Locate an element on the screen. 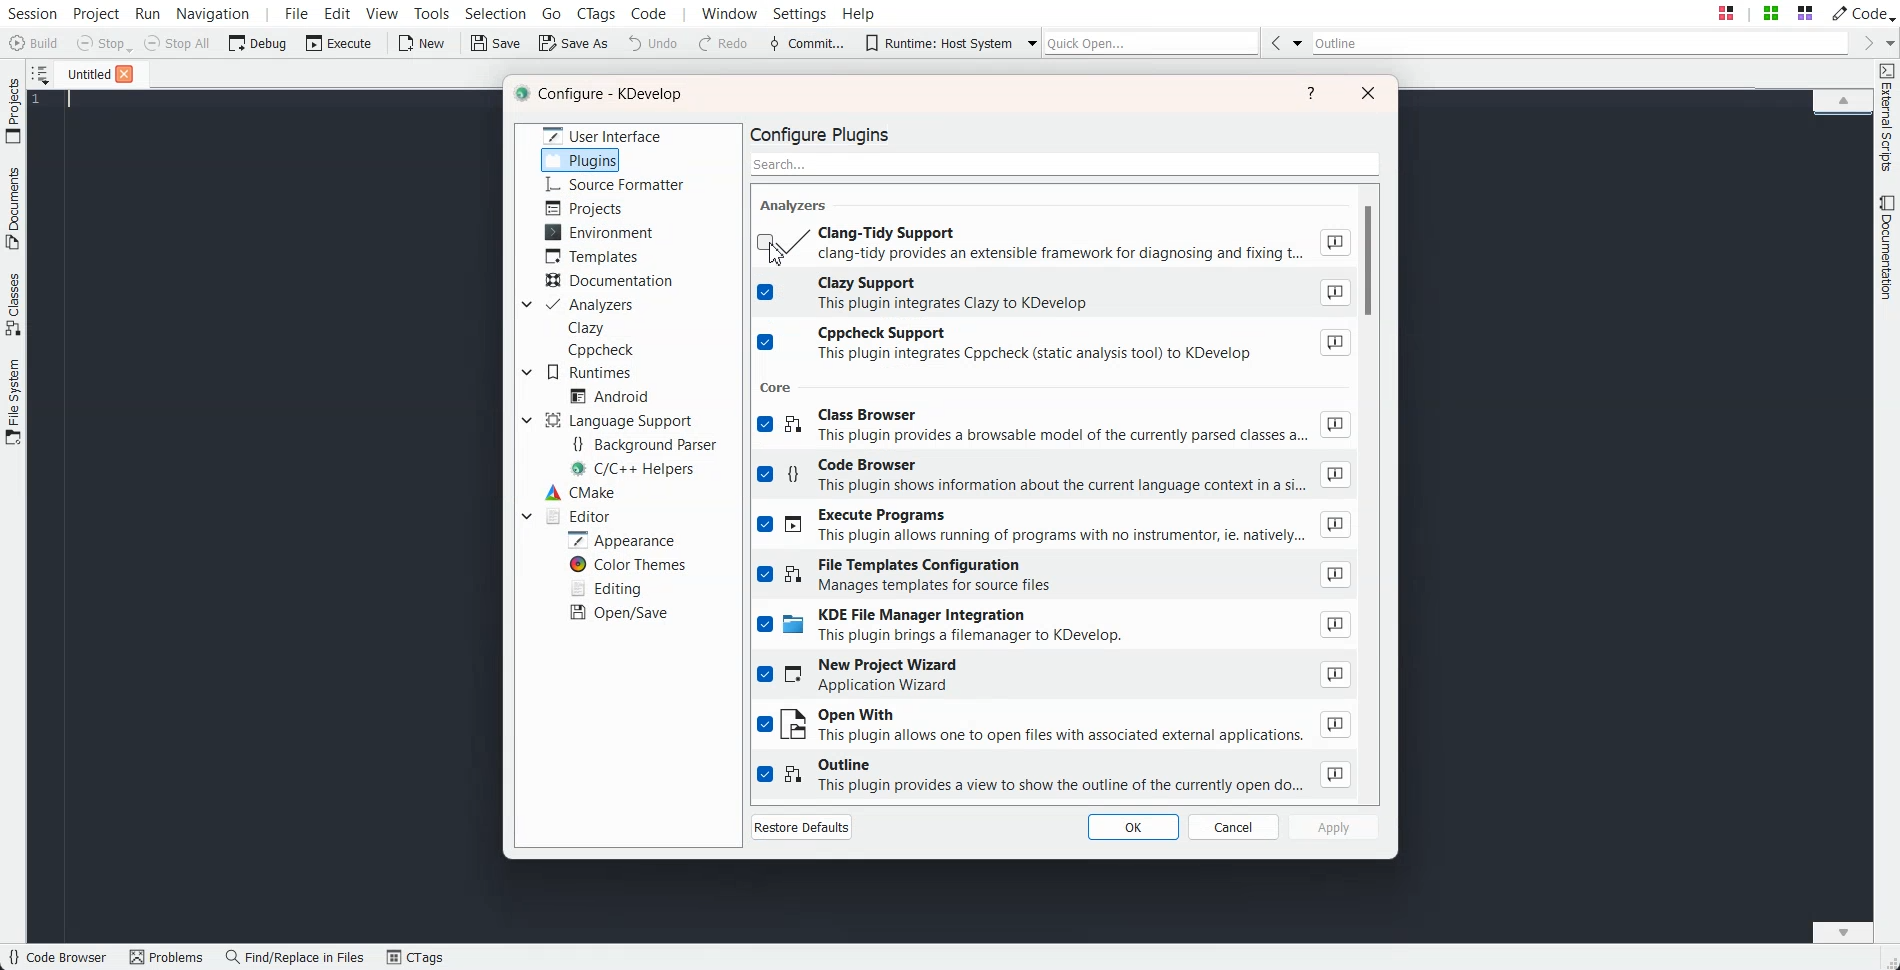 The image size is (1900, 970). About is located at coordinates (1335, 475).